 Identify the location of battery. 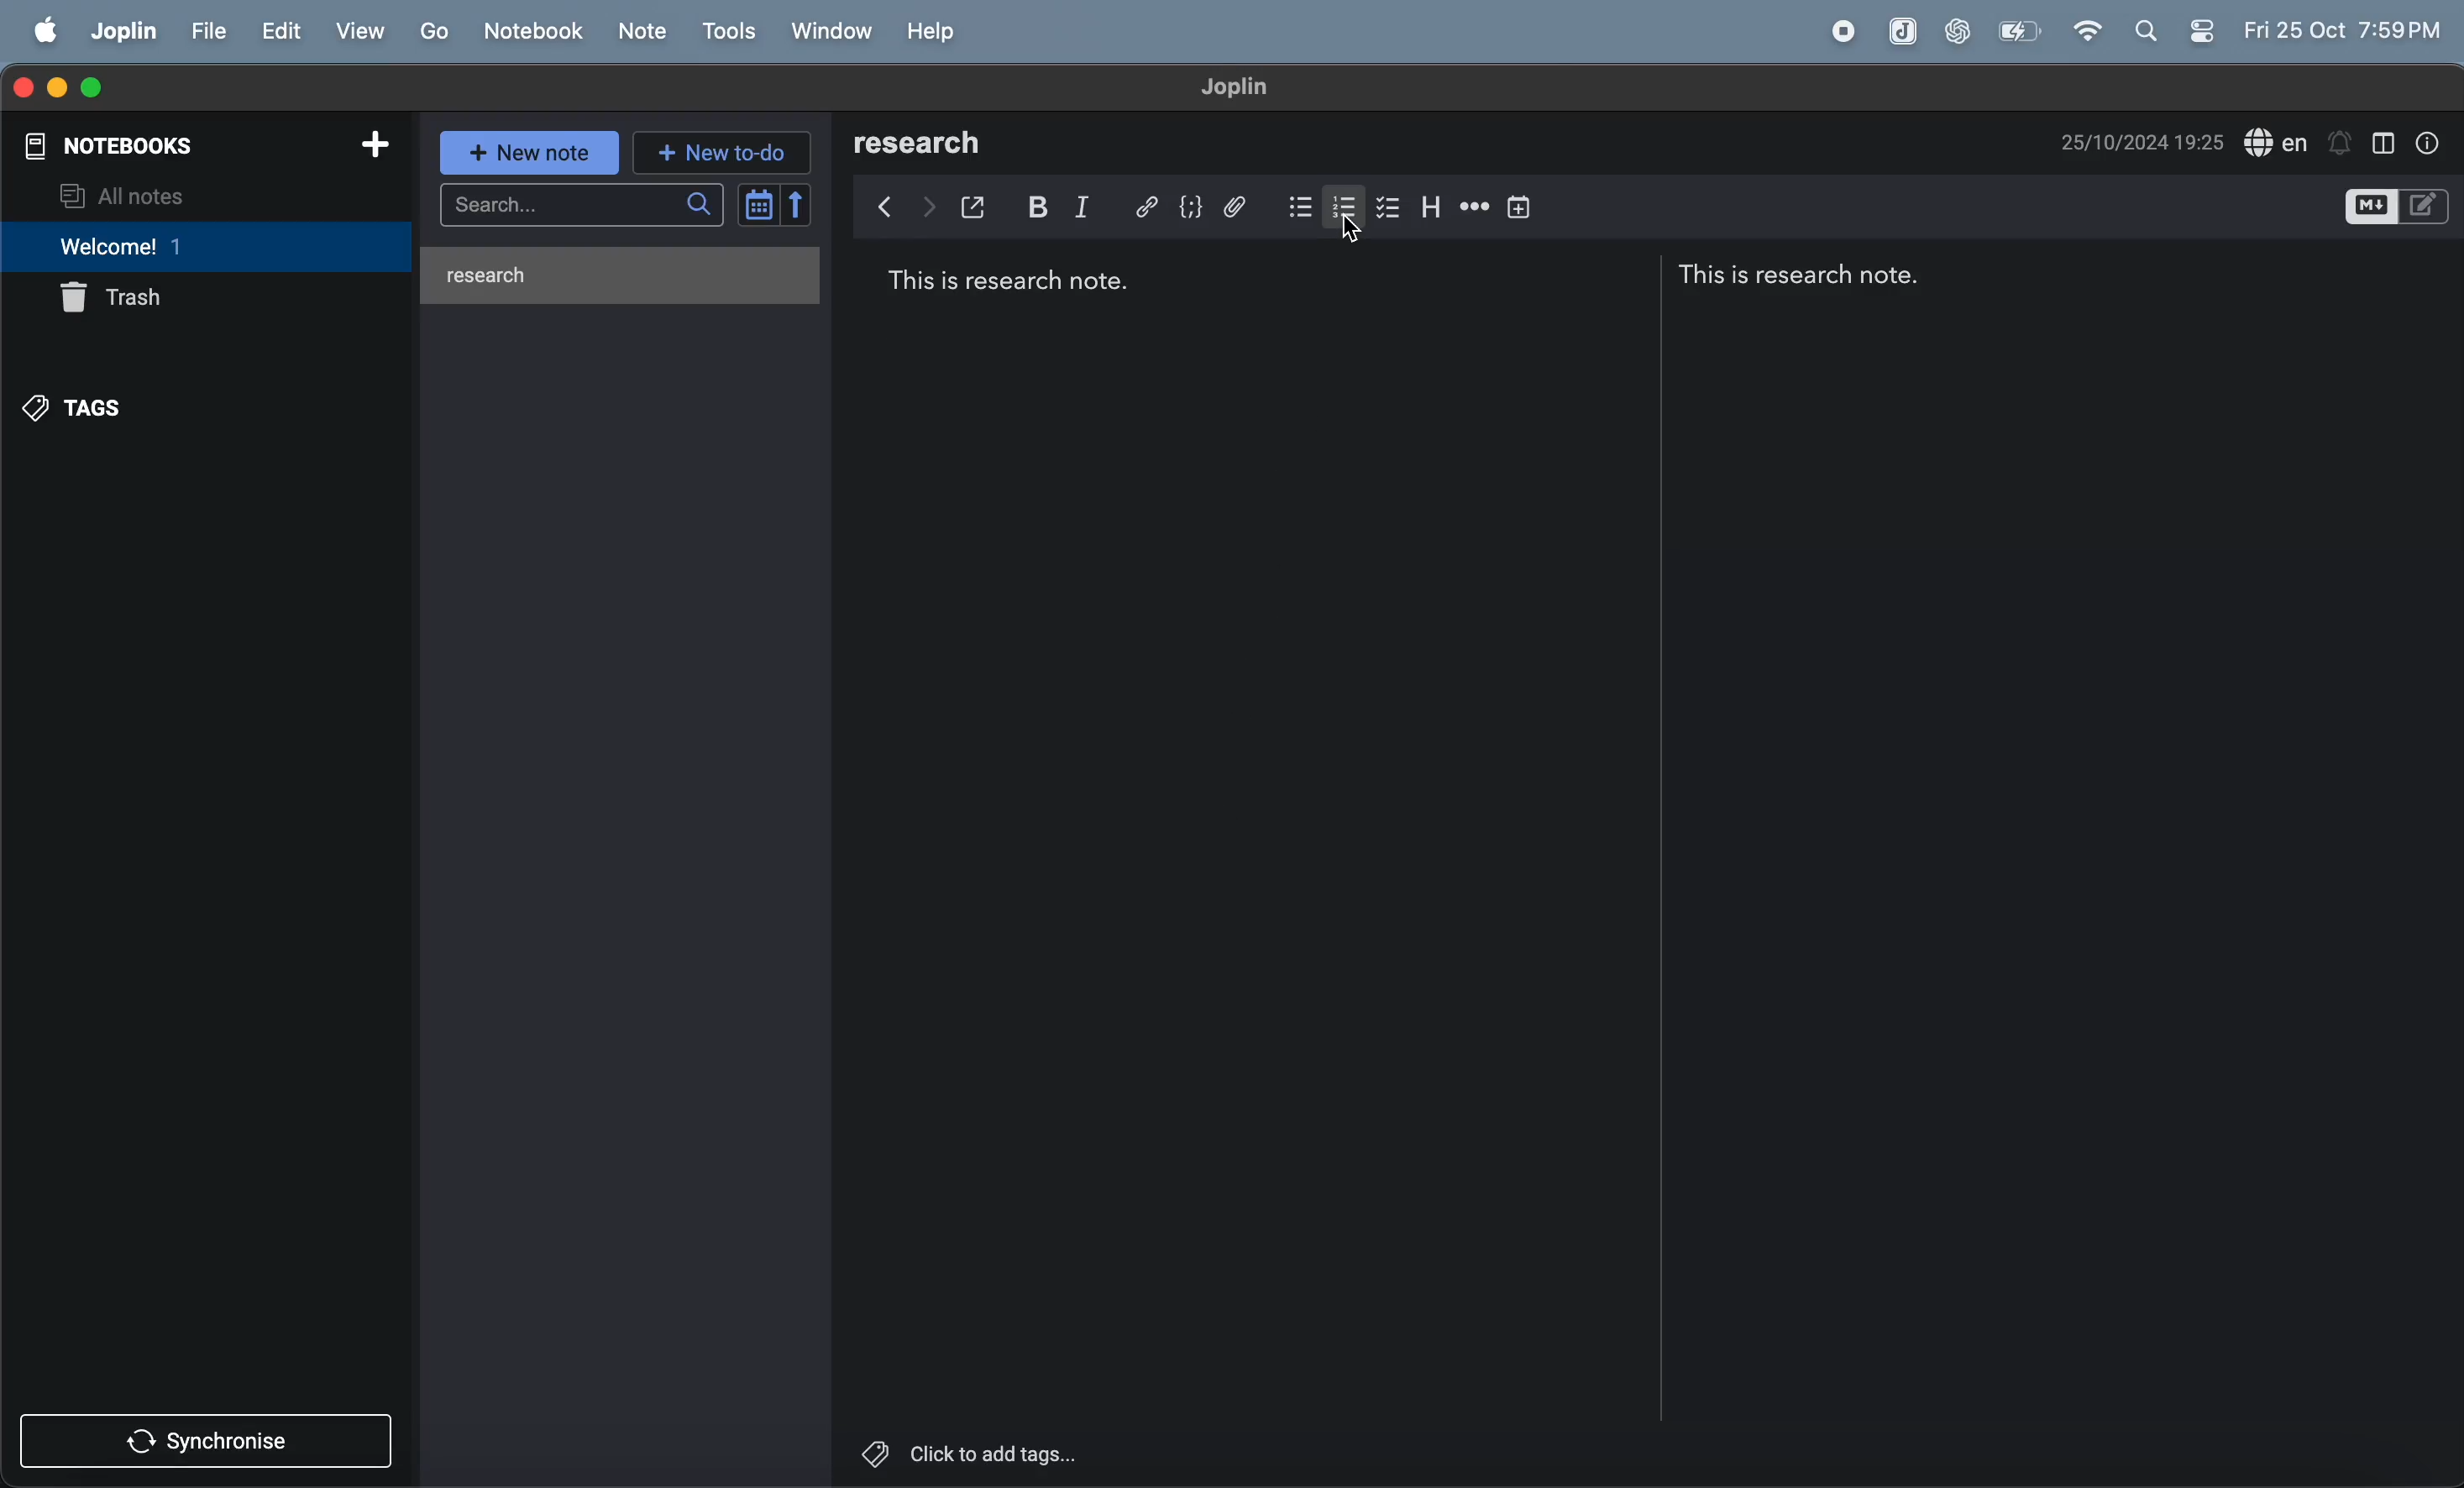
(2023, 30).